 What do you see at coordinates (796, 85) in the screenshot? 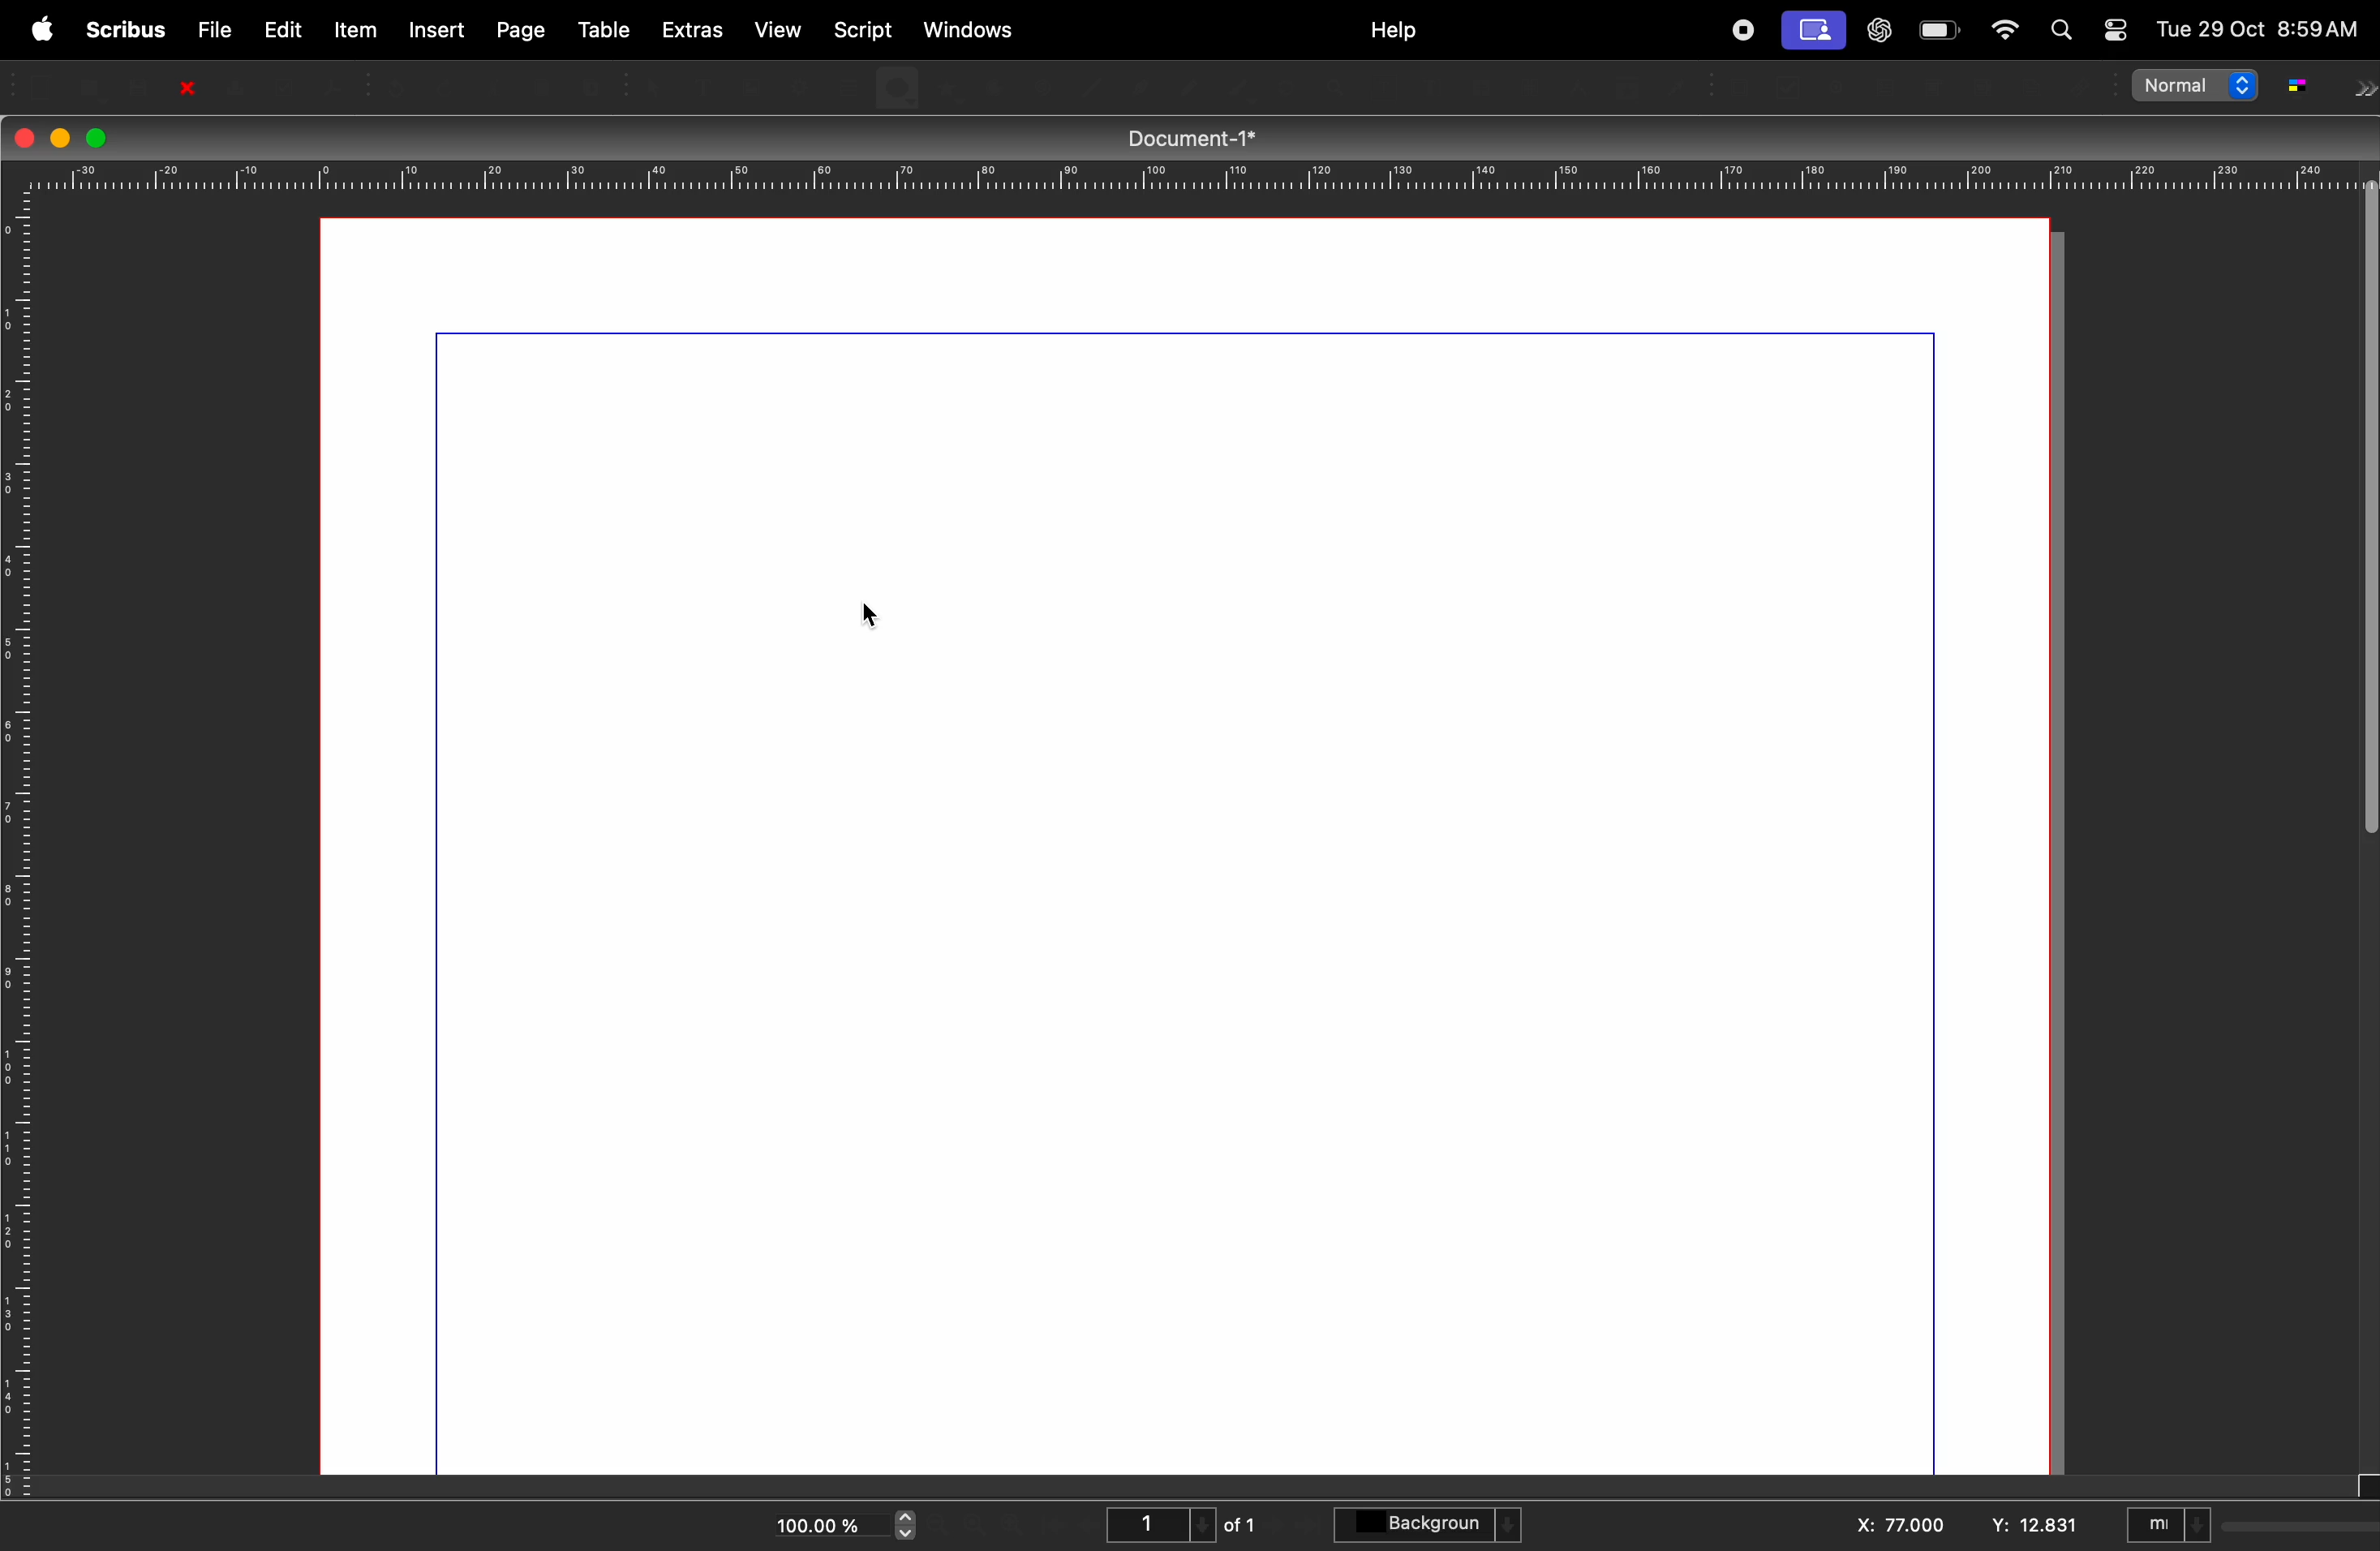
I see `Render frame` at bounding box center [796, 85].